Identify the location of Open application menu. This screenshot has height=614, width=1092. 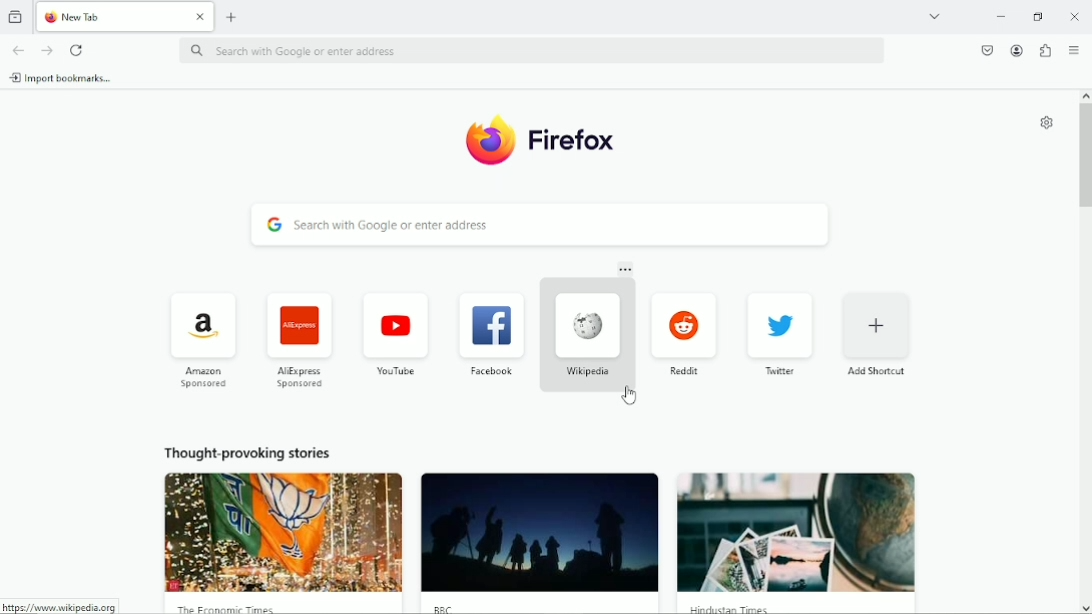
(1074, 50).